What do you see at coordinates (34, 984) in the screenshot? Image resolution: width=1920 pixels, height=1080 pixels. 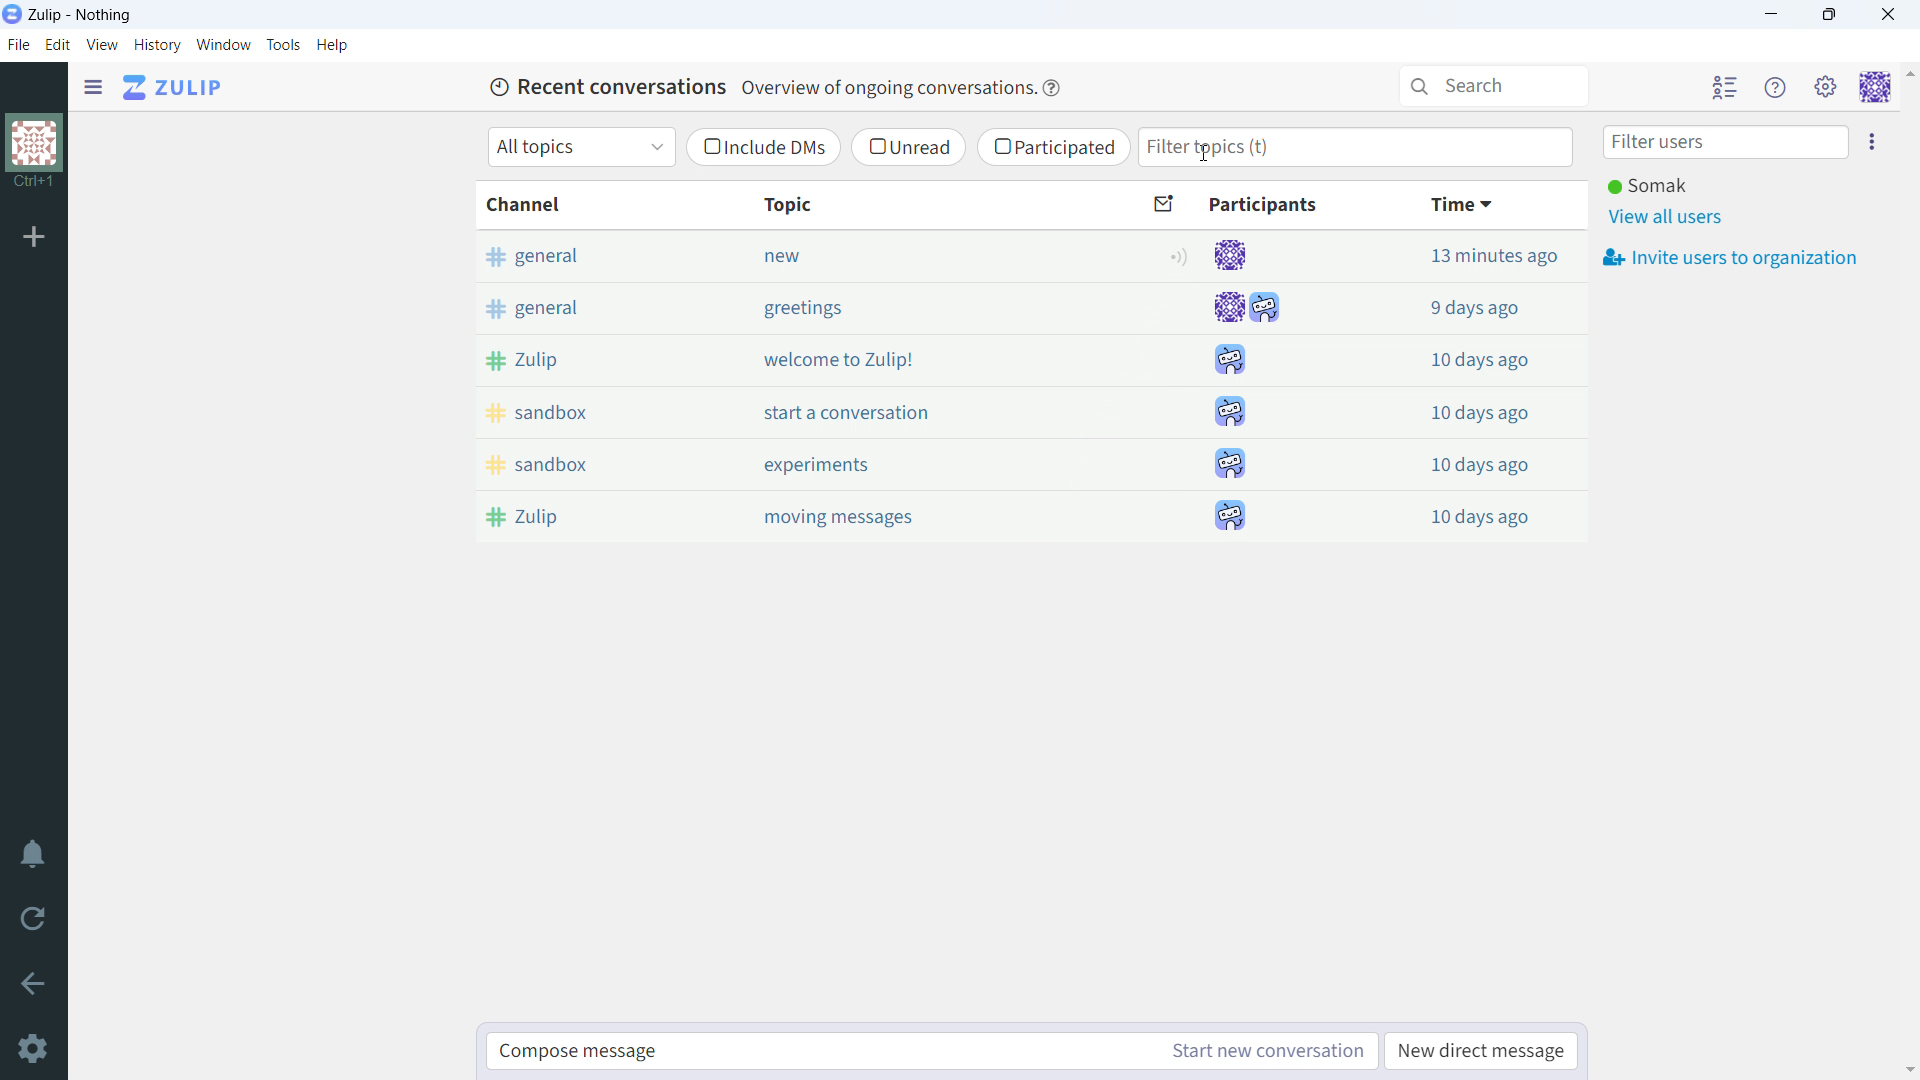 I see `go back` at bounding box center [34, 984].